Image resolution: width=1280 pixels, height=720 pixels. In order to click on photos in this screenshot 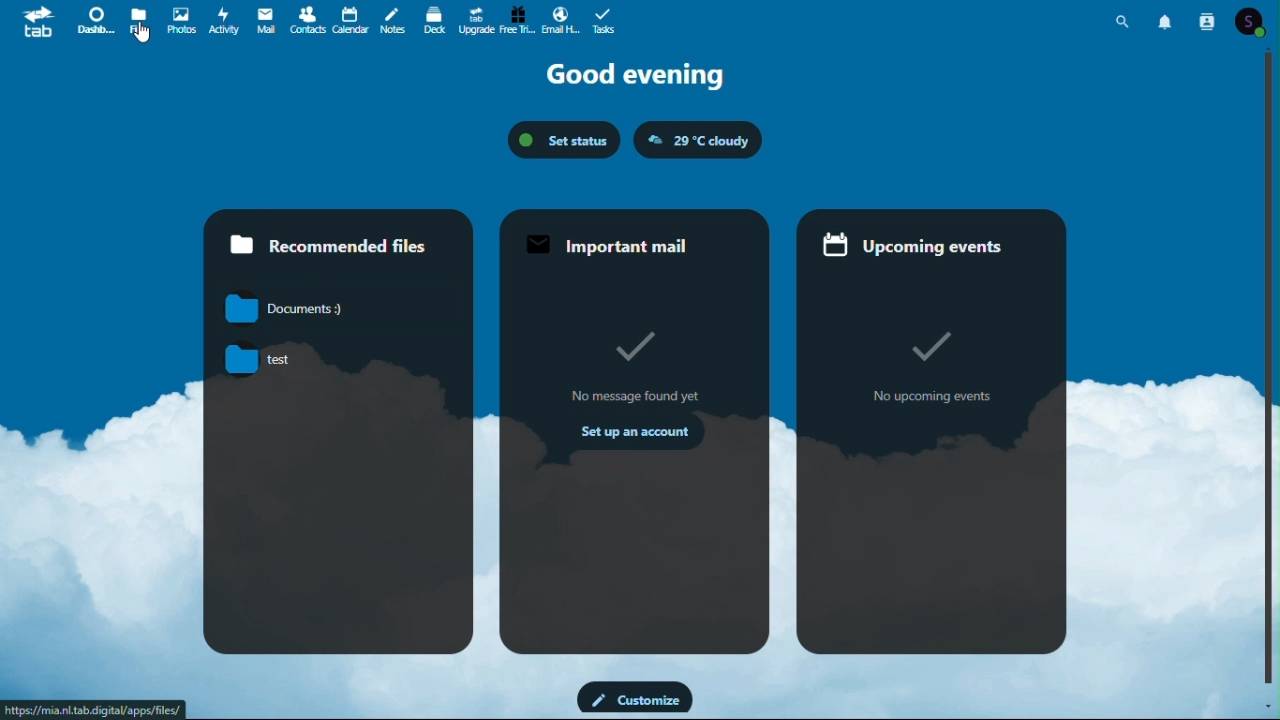, I will do `click(179, 20)`.